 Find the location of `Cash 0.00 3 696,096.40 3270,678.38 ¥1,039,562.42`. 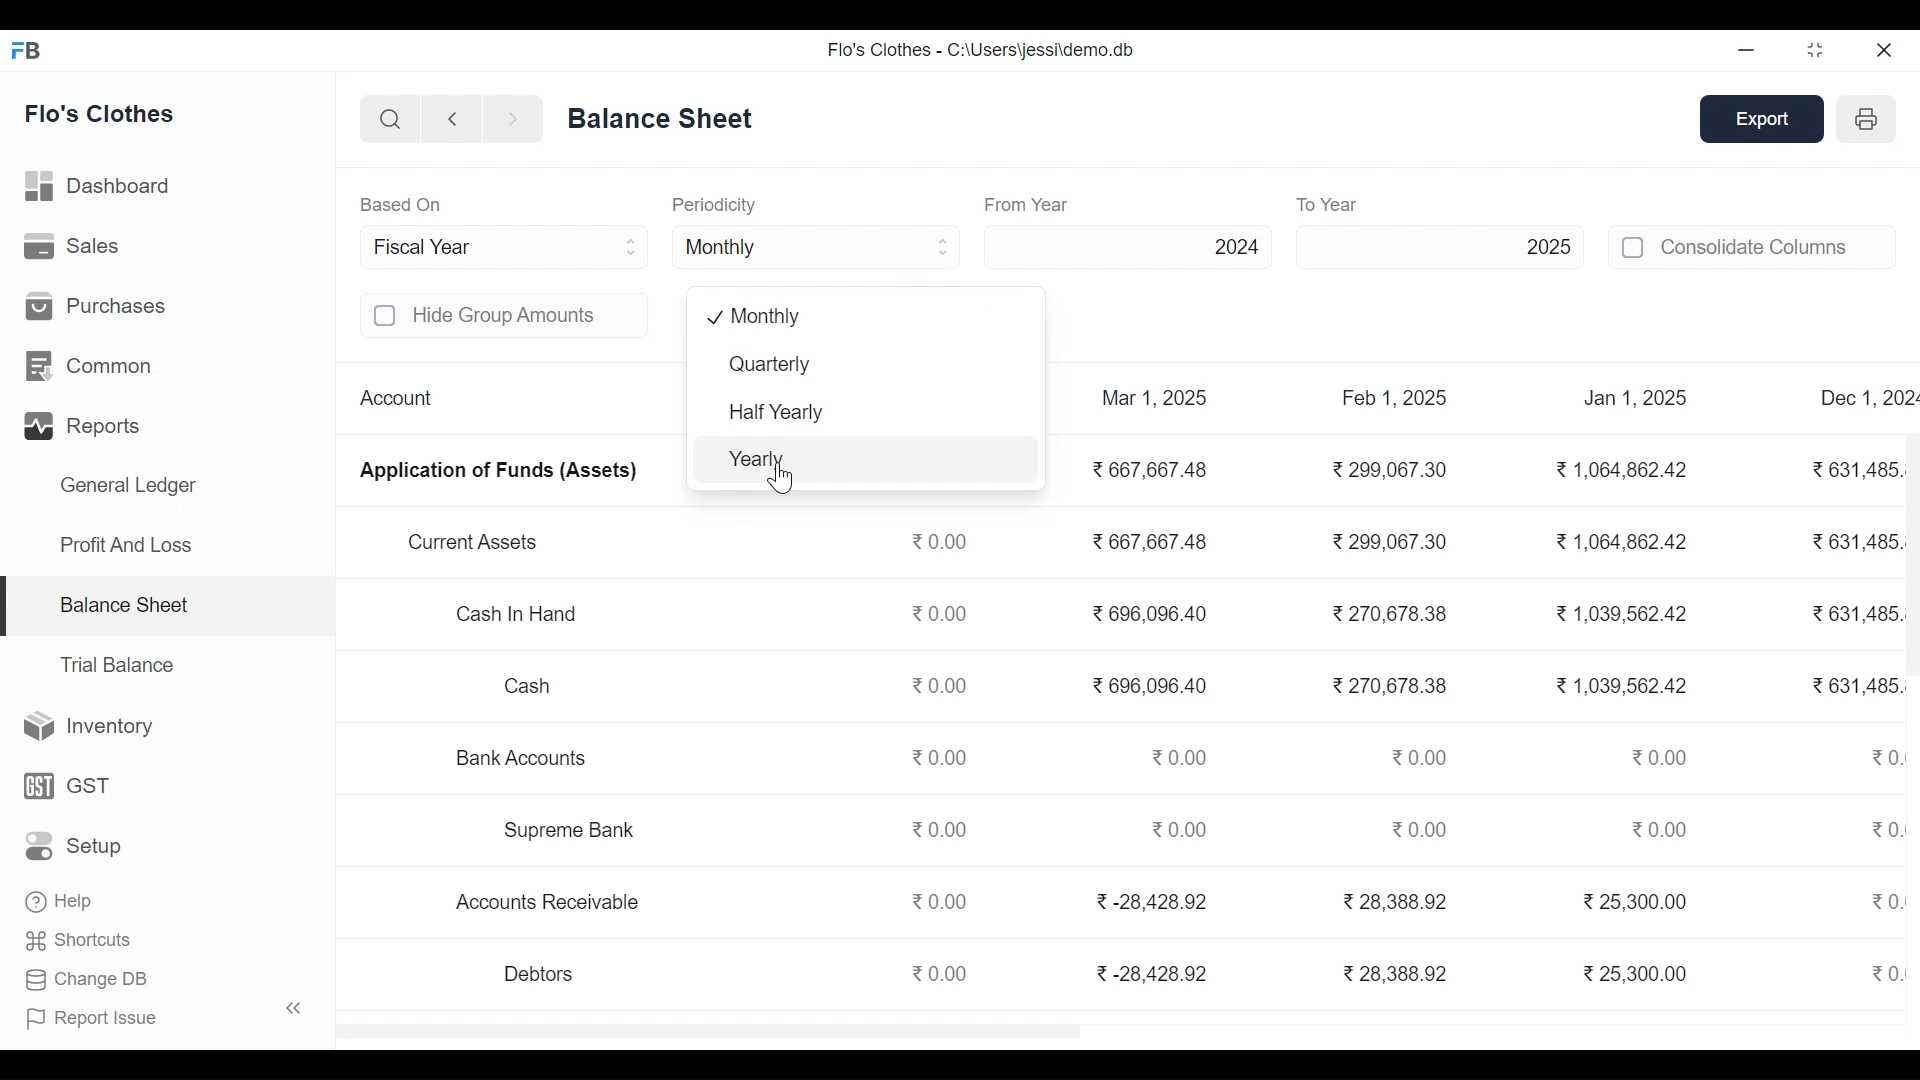

Cash 0.00 3 696,096.40 3270,678.38 ¥1,039,562.42 is located at coordinates (1114, 687).